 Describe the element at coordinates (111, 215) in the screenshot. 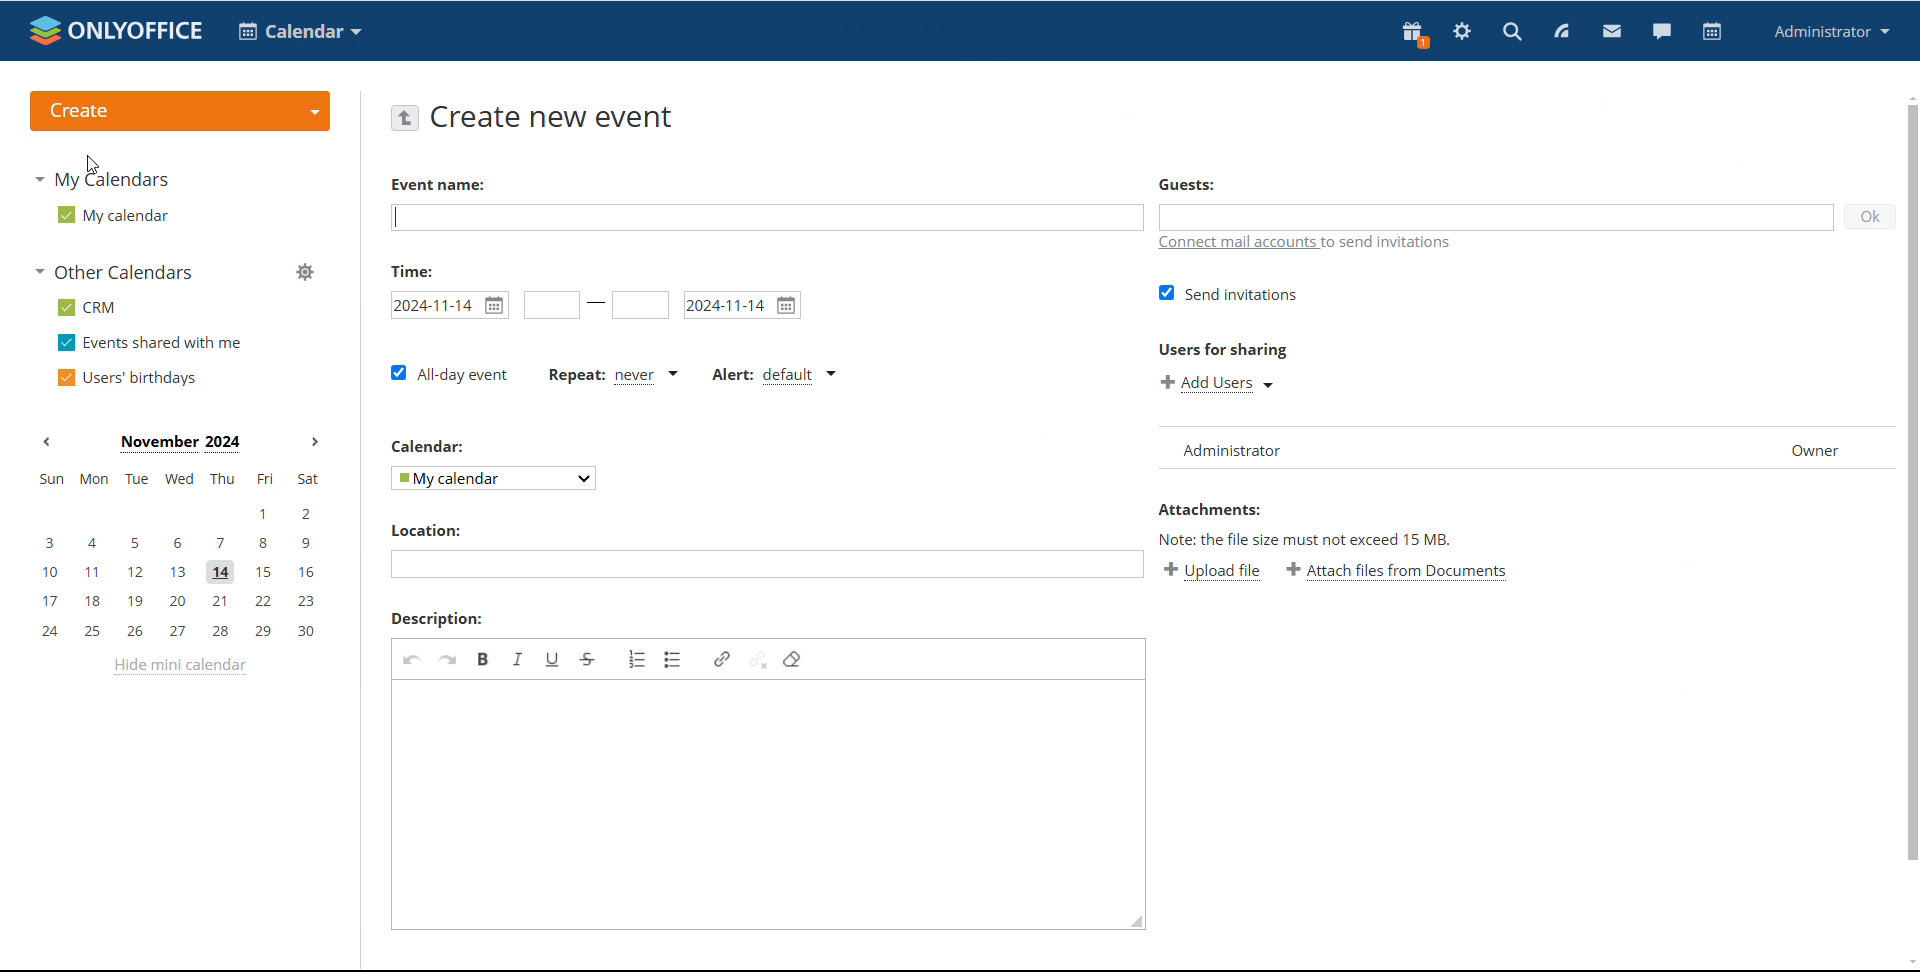

I see `my calendar` at that location.